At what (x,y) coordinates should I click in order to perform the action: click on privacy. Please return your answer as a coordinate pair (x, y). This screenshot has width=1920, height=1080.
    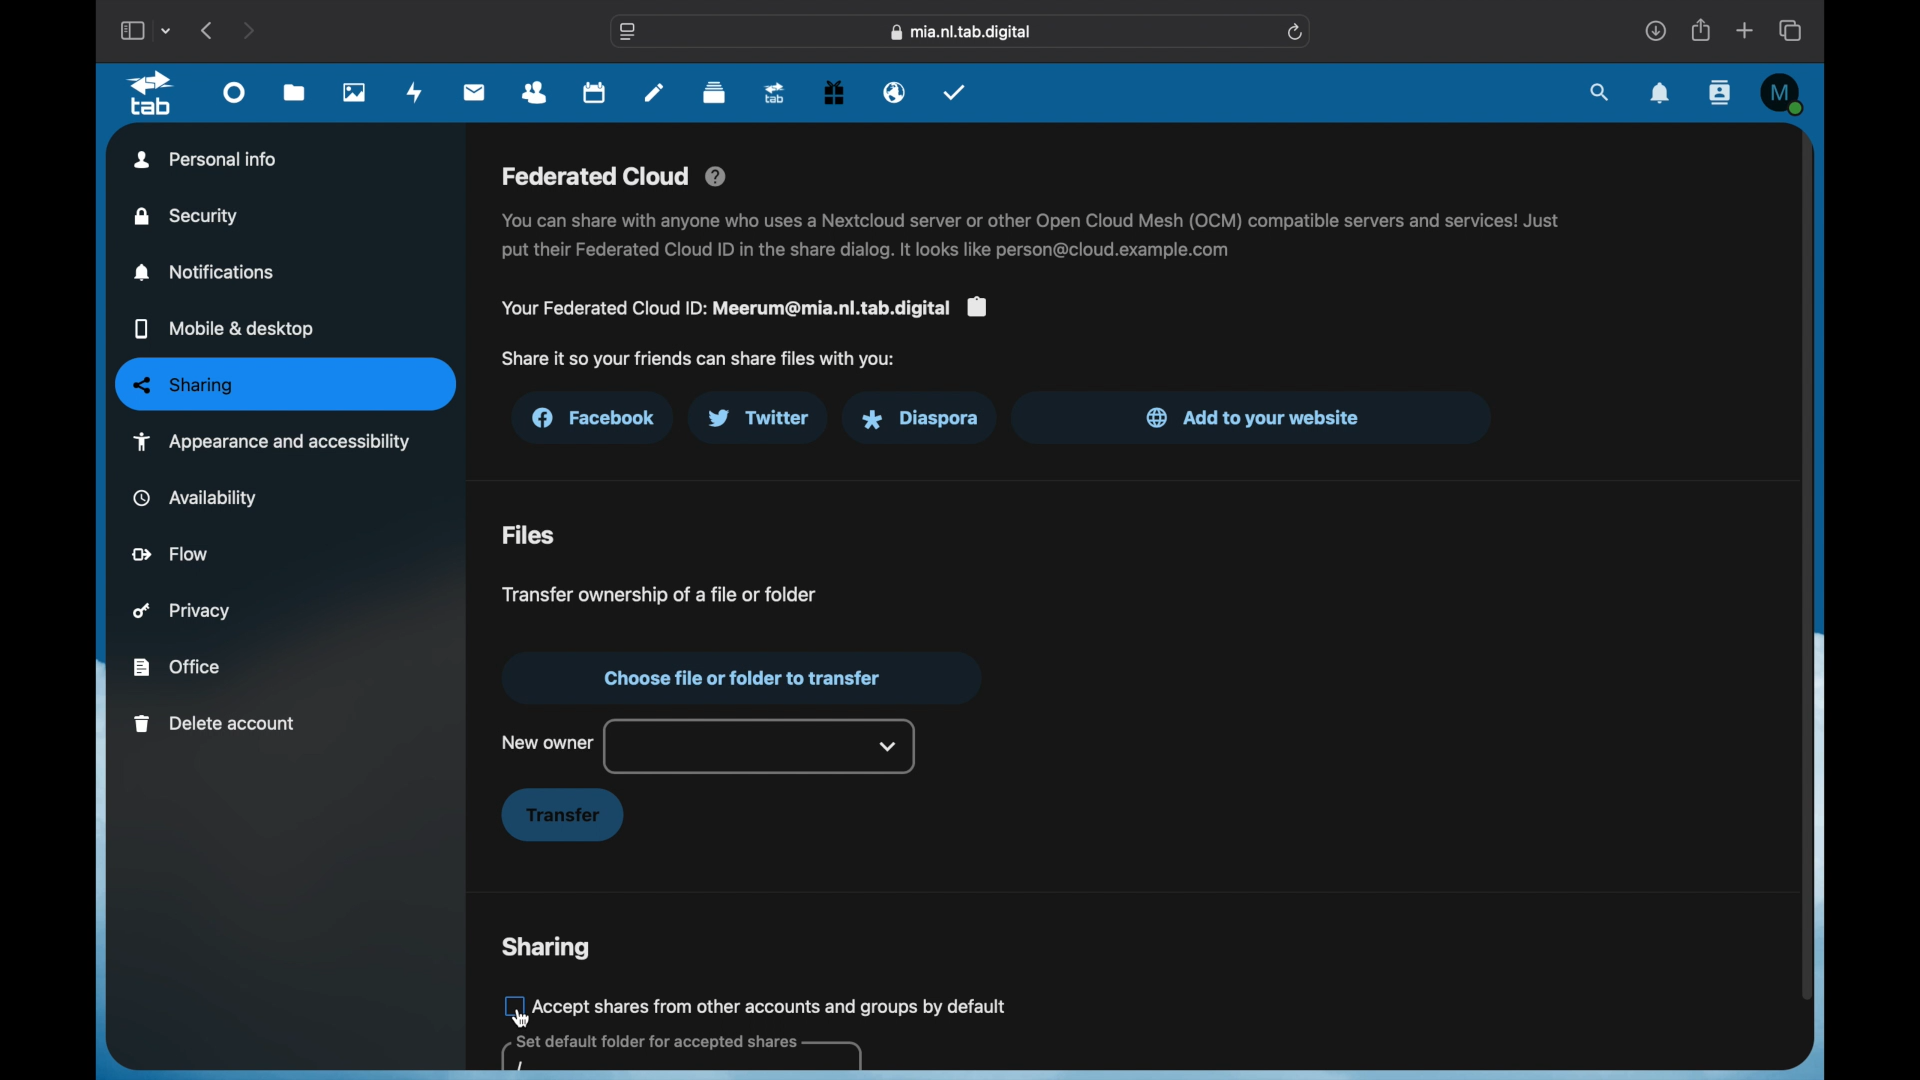
    Looking at the image, I should click on (182, 611).